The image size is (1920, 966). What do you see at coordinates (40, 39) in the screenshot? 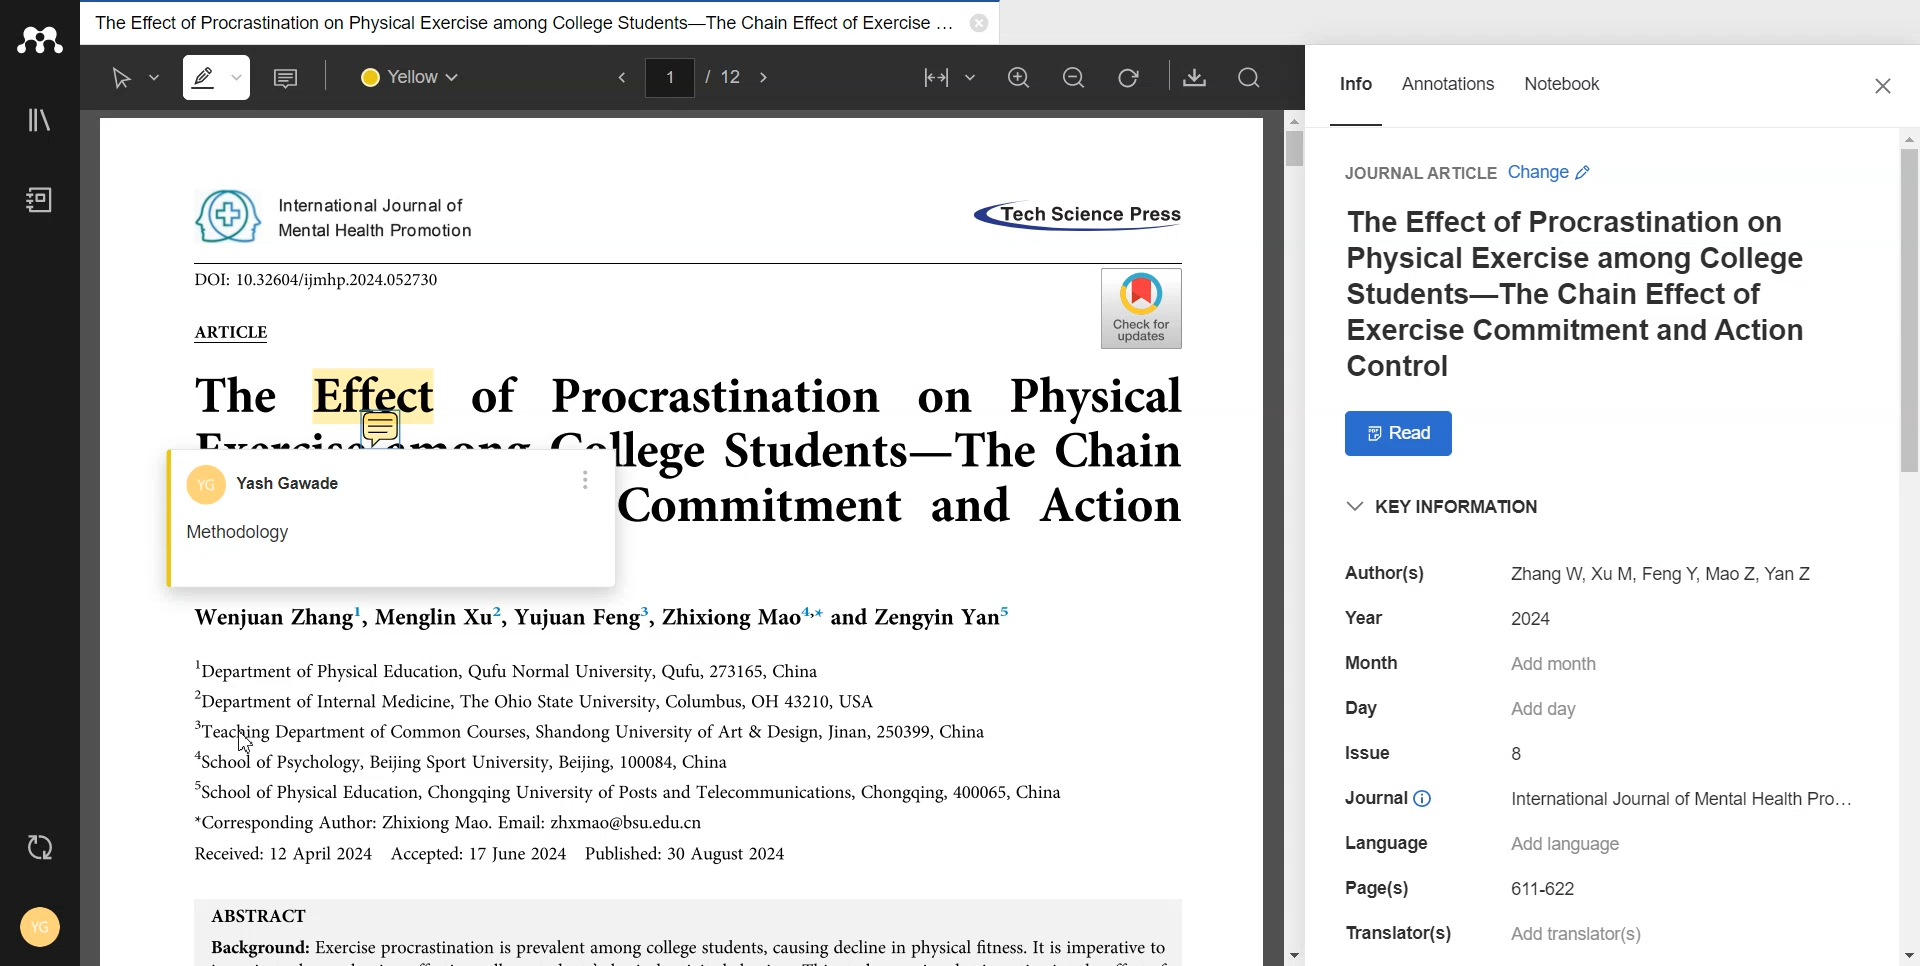
I see `Logo` at bounding box center [40, 39].